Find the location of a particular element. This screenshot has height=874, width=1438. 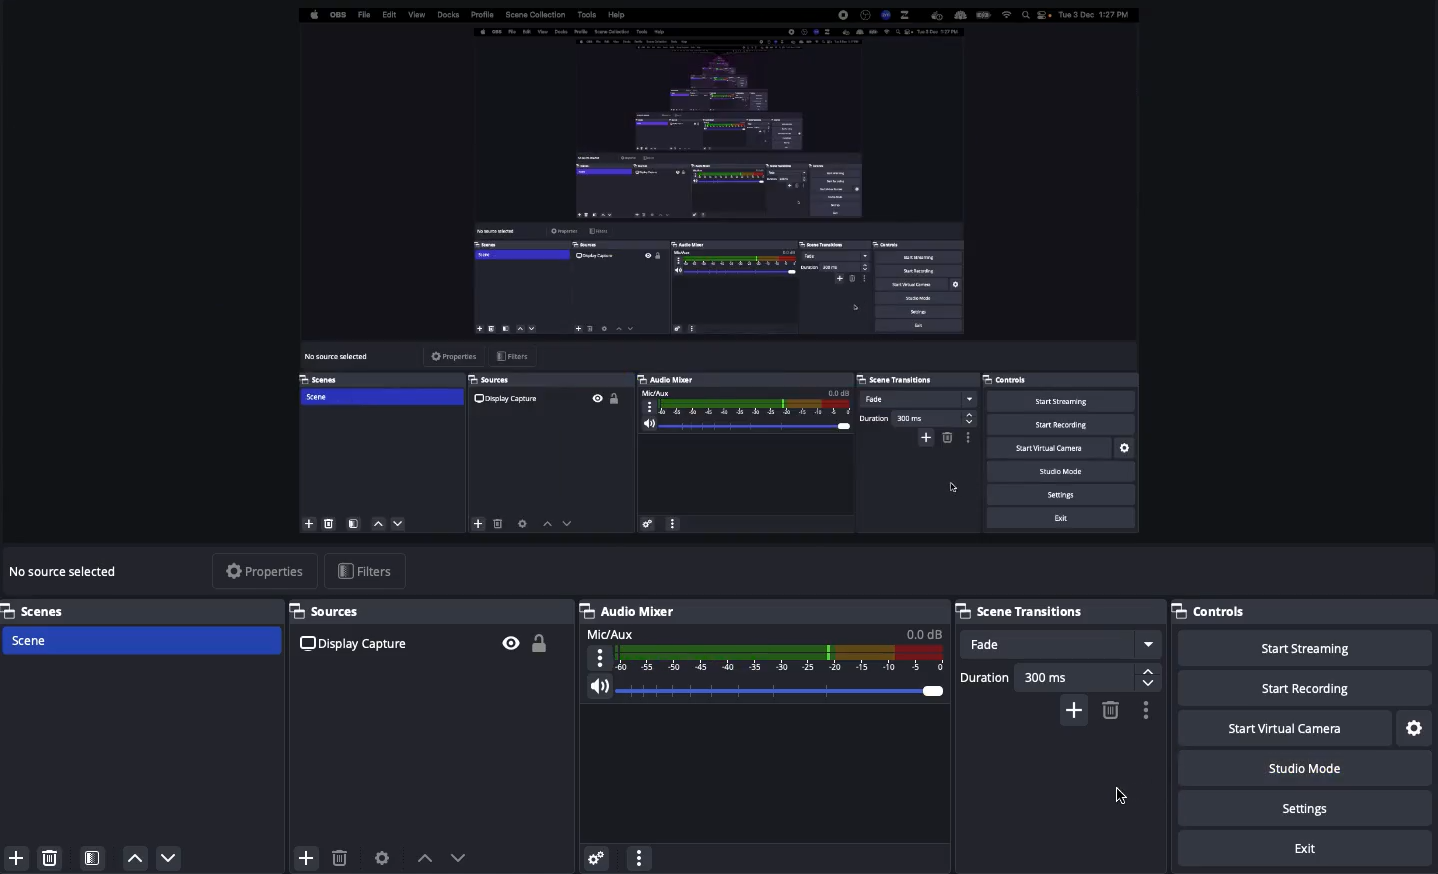

Display capture is located at coordinates (358, 646).